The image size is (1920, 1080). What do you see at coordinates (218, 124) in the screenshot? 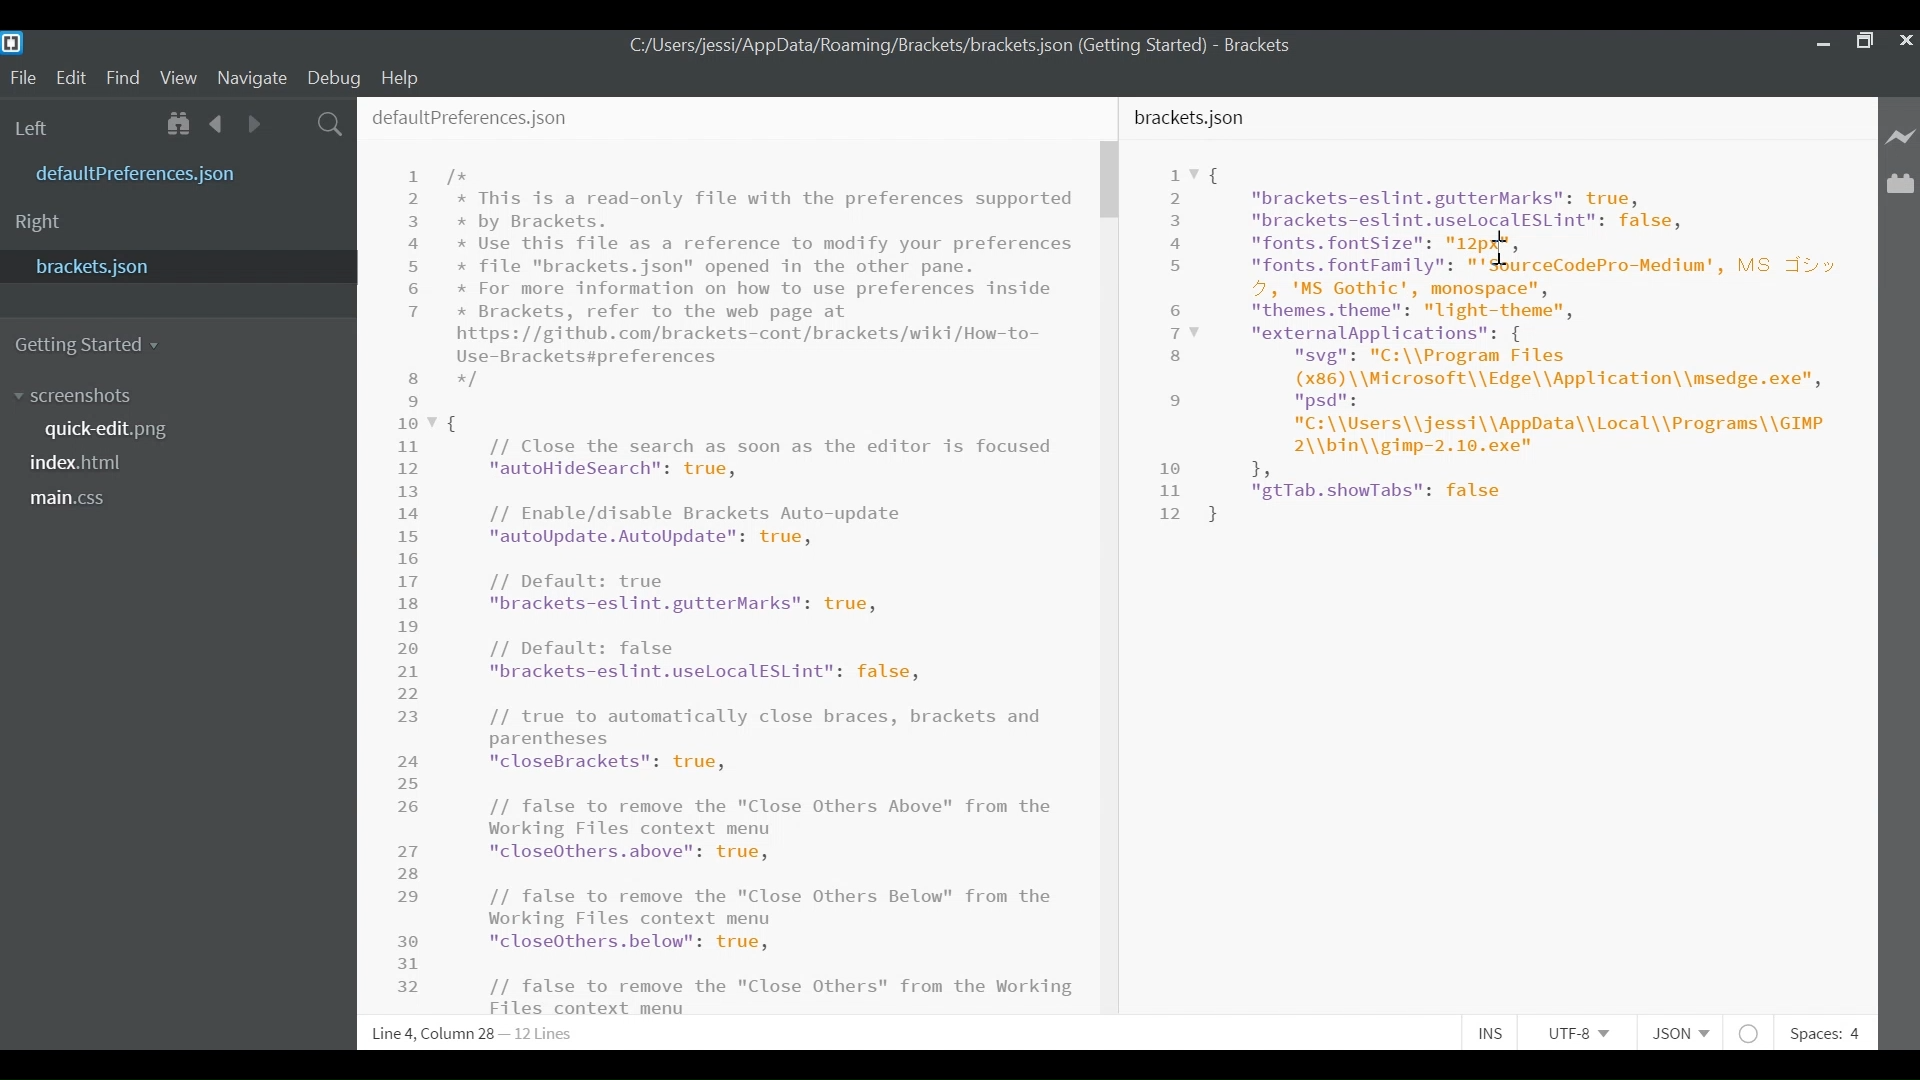
I see `Navigate Back` at bounding box center [218, 124].